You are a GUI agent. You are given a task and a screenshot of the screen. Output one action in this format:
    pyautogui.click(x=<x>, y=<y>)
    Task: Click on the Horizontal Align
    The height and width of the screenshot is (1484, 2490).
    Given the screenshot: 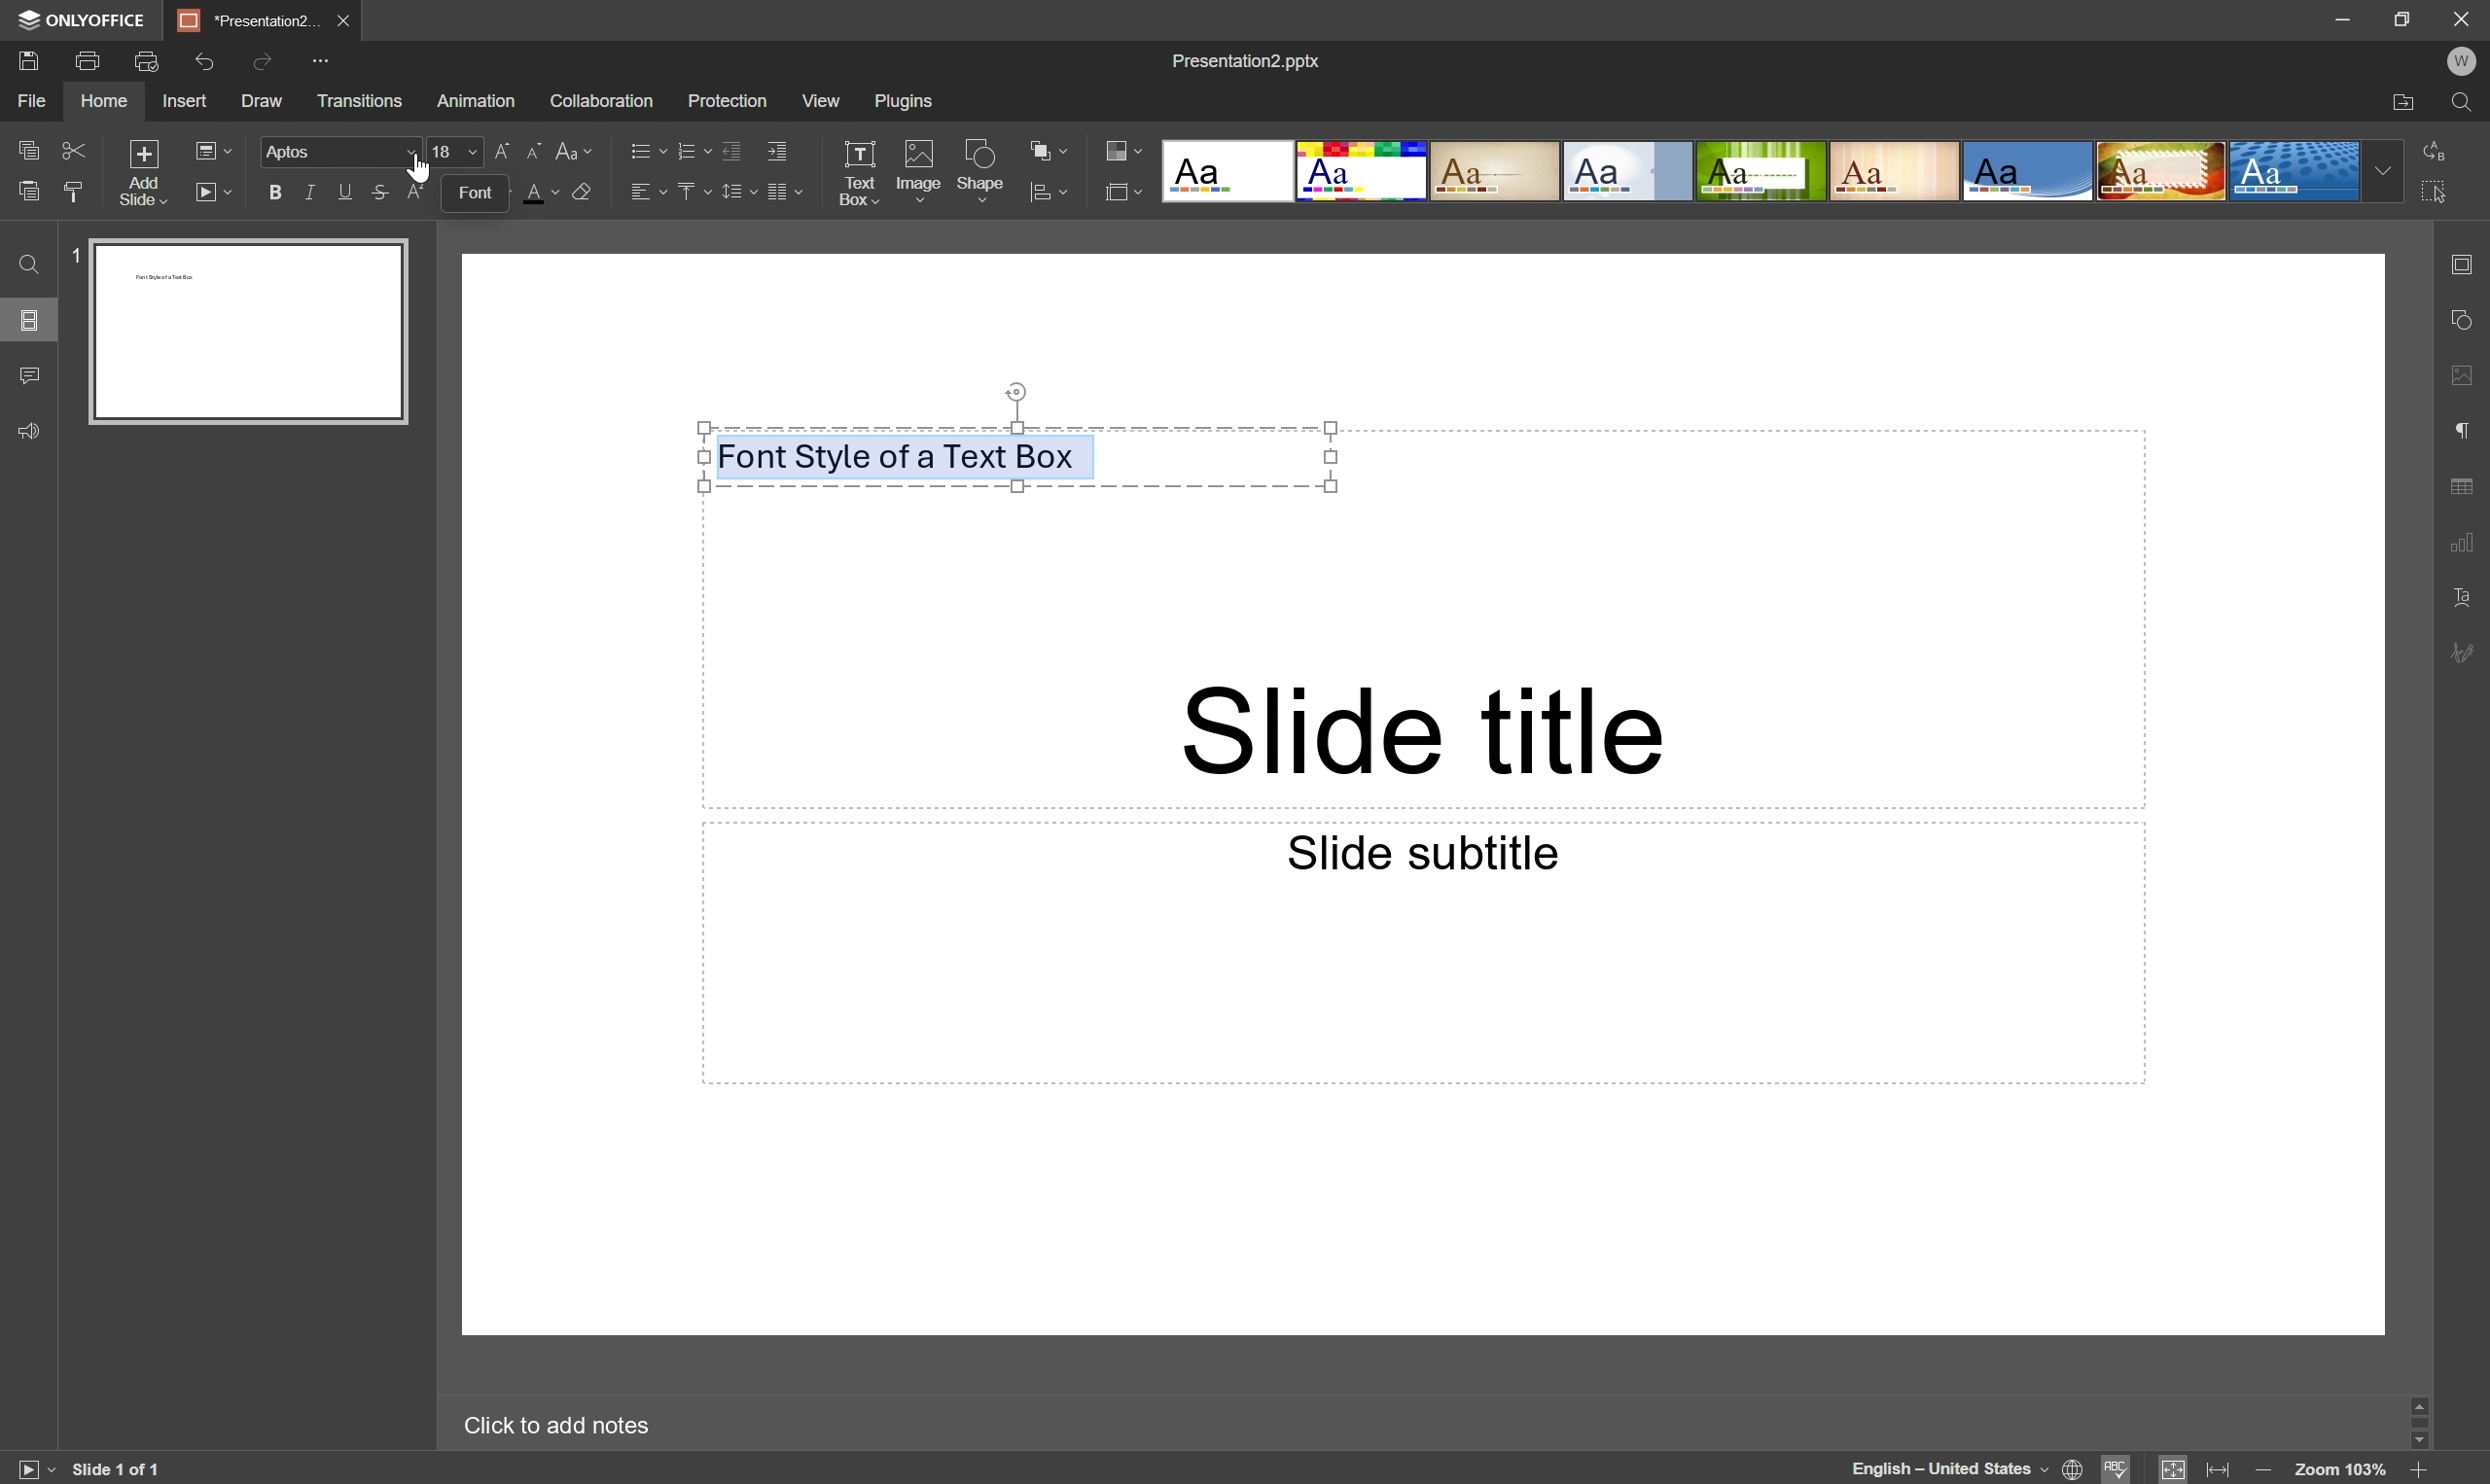 What is the action you would take?
    pyautogui.click(x=649, y=190)
    